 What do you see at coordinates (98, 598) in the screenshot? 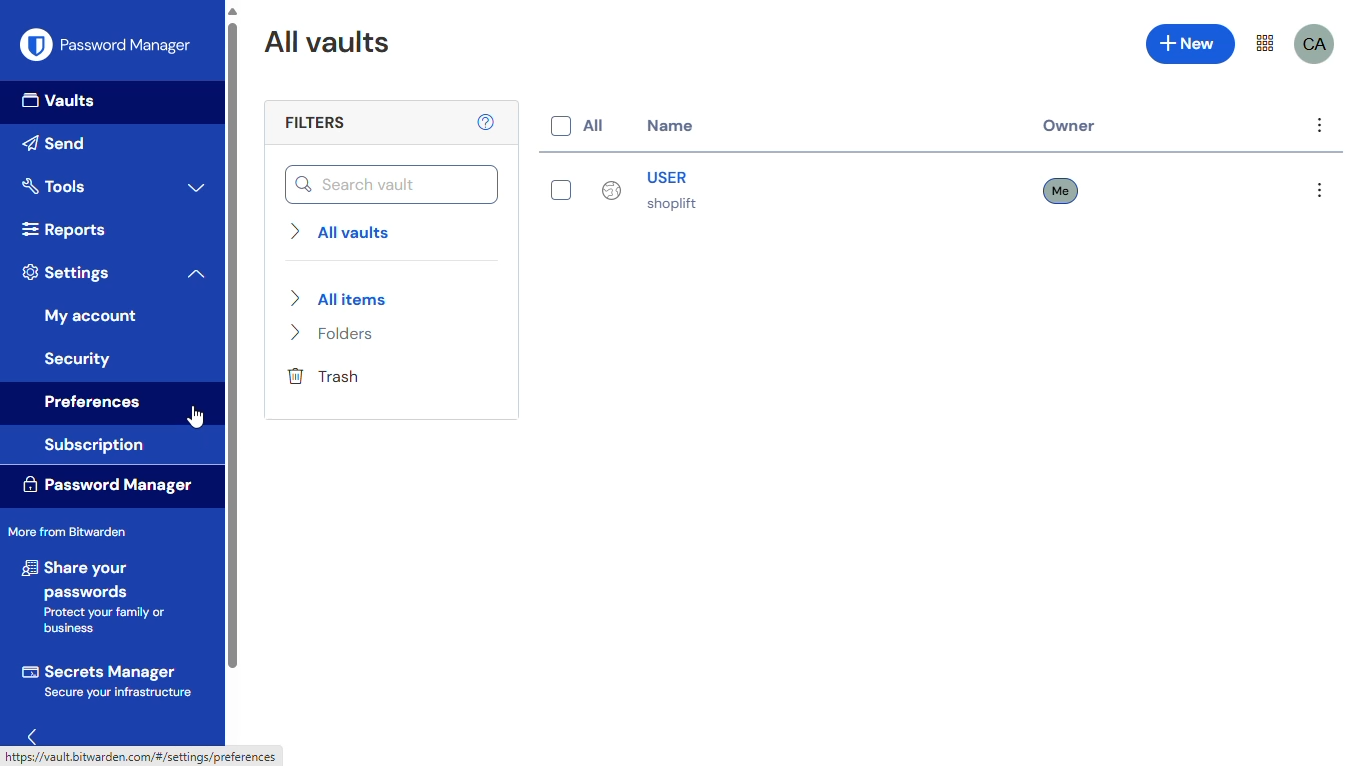
I see `share your passwords Protect your family or business` at bounding box center [98, 598].